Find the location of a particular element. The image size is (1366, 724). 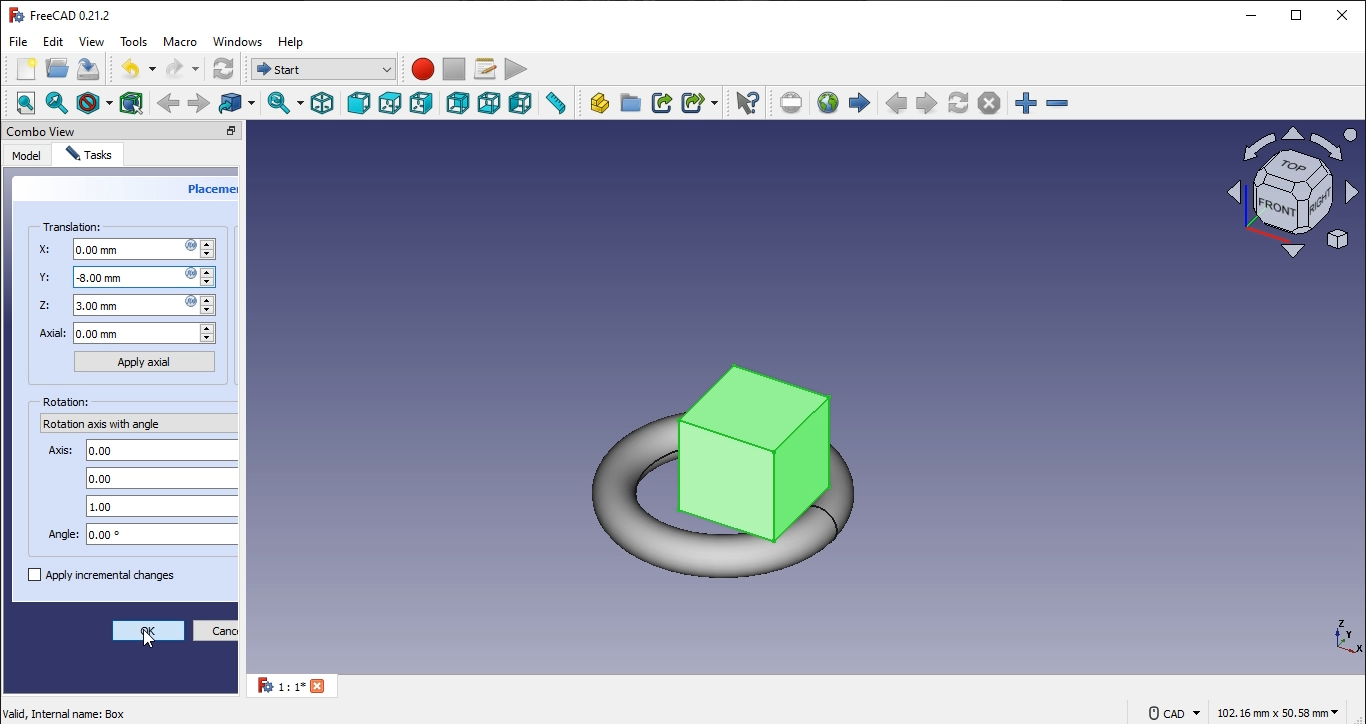

Z is located at coordinates (132, 305).